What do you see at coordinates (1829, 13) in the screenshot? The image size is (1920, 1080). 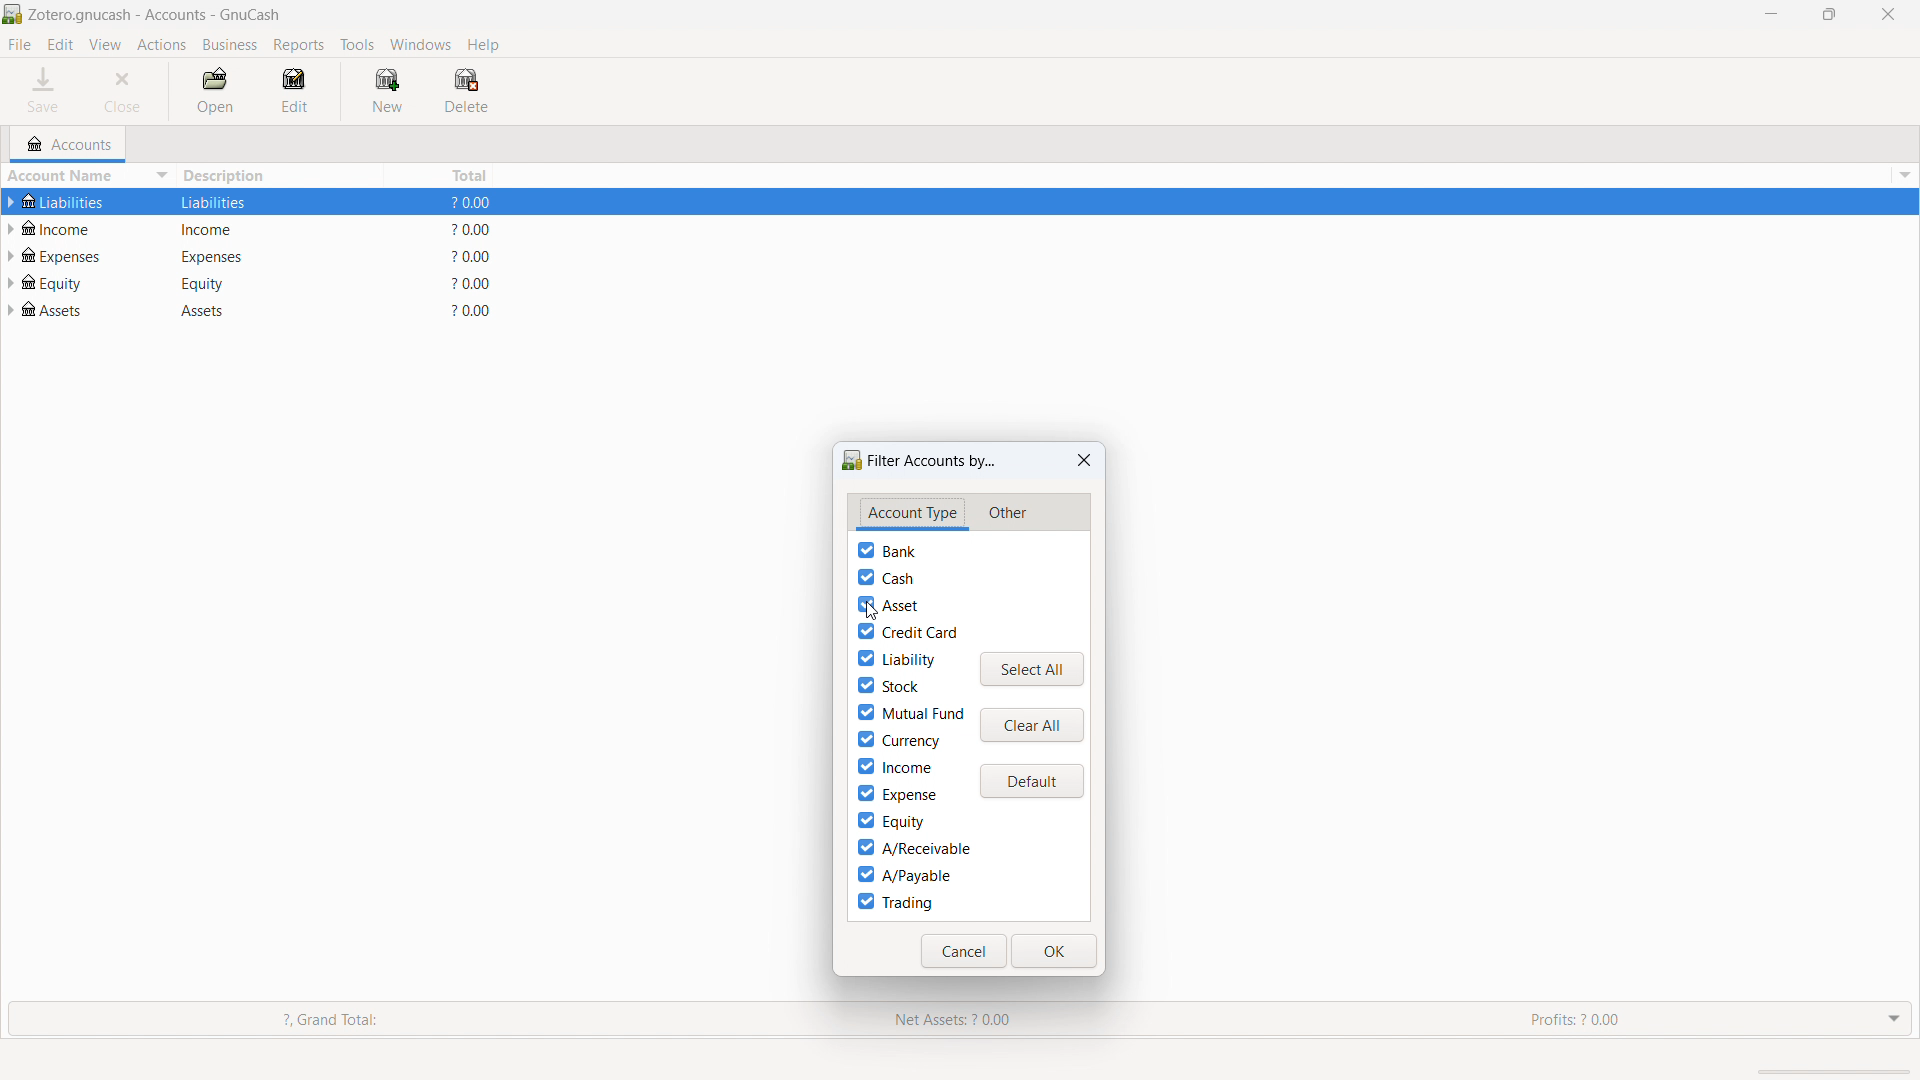 I see `maximize` at bounding box center [1829, 13].